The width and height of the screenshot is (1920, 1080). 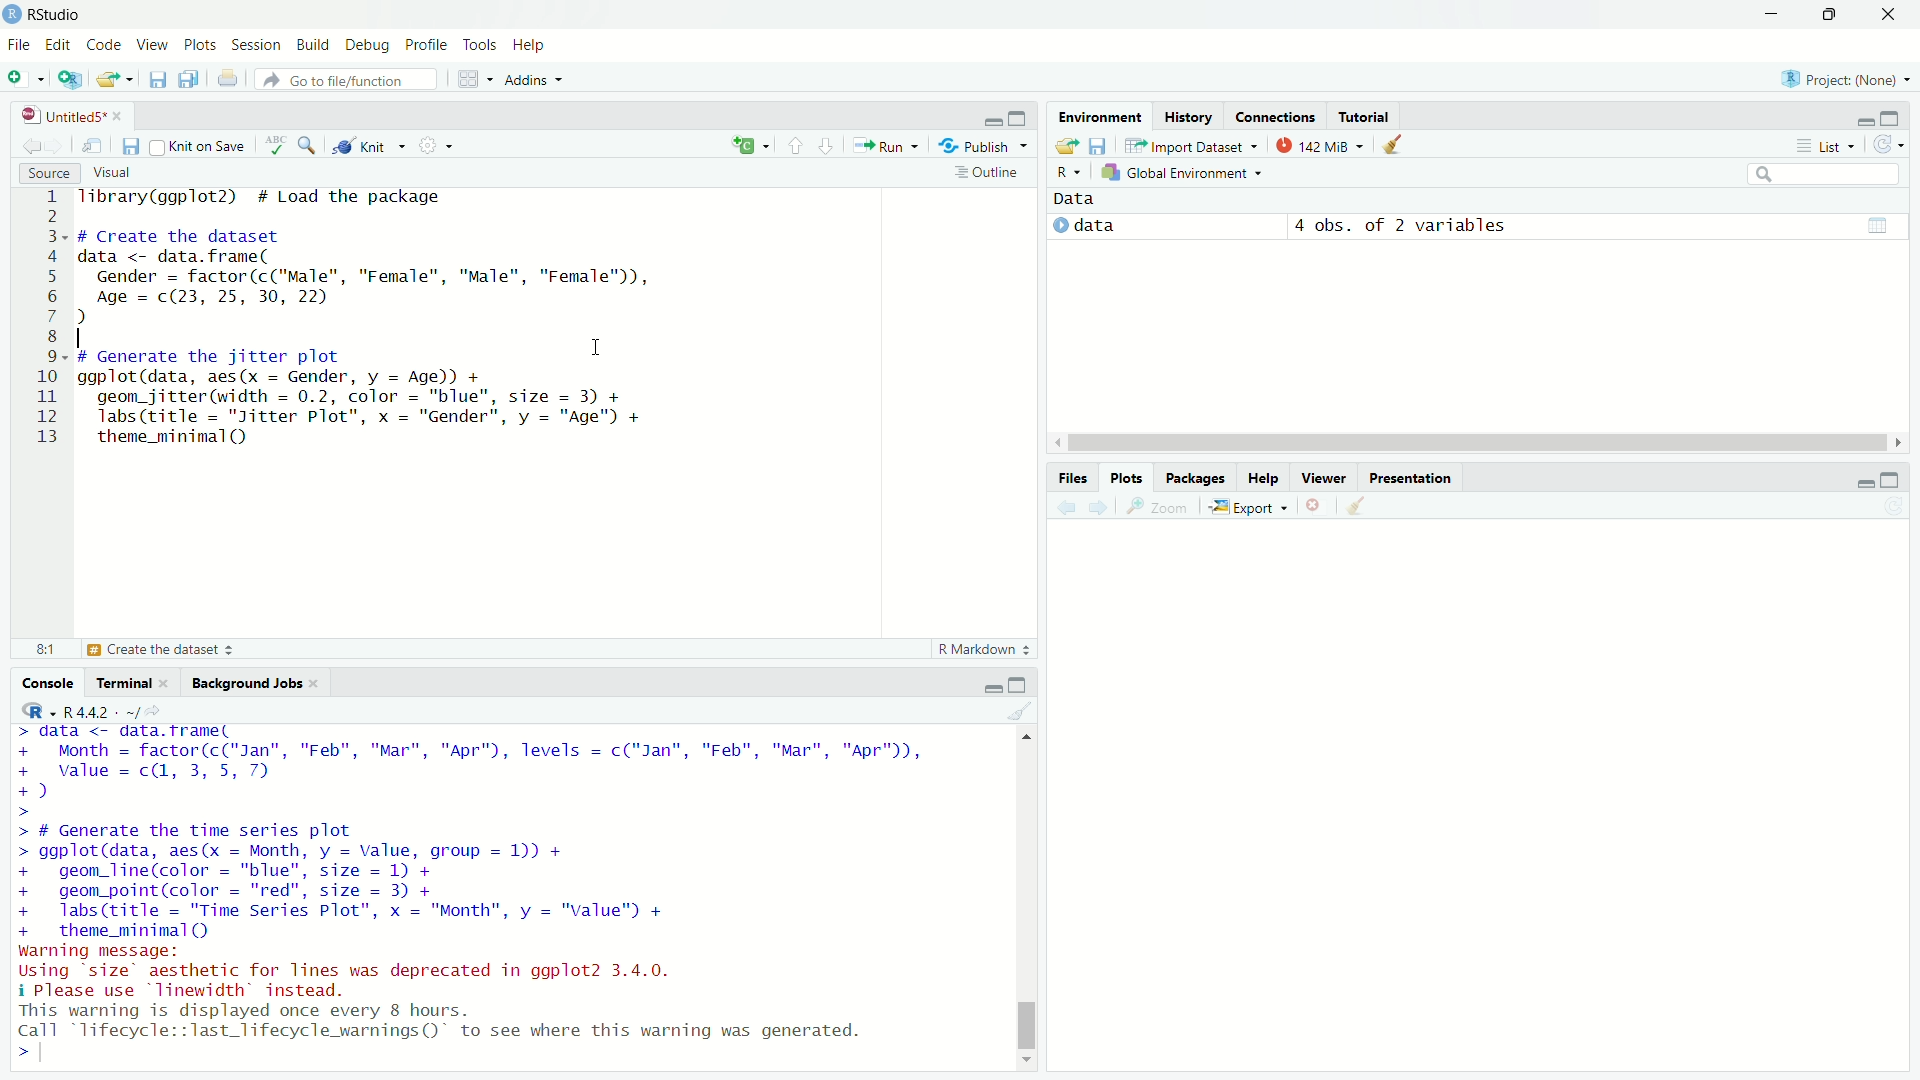 What do you see at coordinates (158, 78) in the screenshot?
I see `save current document` at bounding box center [158, 78].